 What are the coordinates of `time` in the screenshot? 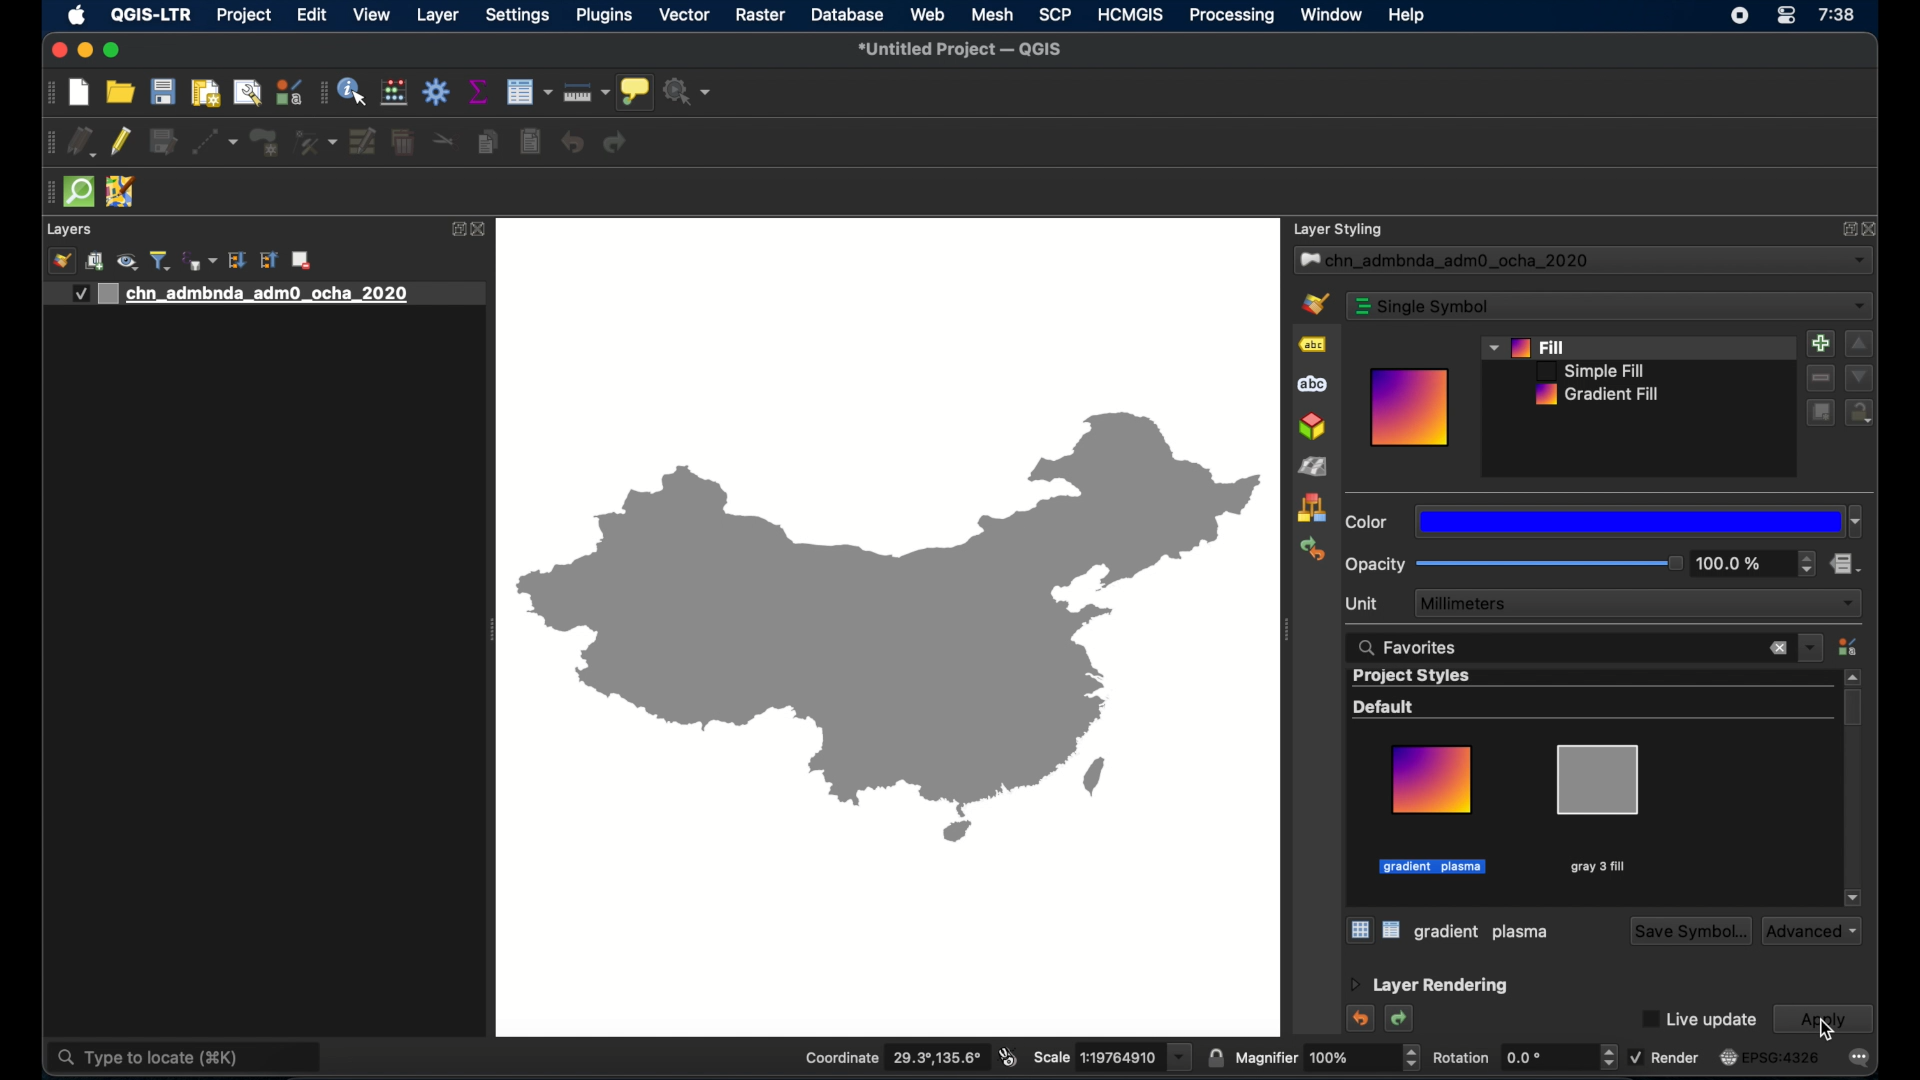 It's located at (1838, 15).